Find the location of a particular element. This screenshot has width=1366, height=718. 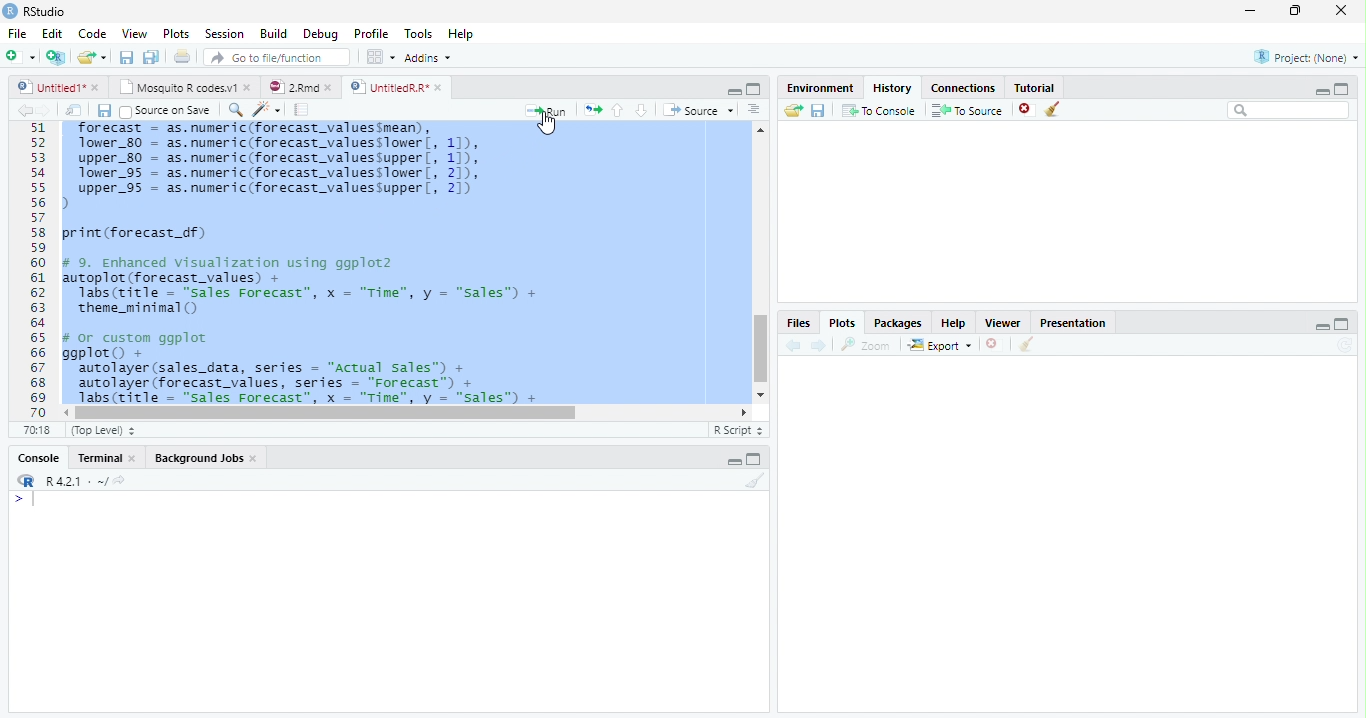

Save is located at coordinates (102, 110).